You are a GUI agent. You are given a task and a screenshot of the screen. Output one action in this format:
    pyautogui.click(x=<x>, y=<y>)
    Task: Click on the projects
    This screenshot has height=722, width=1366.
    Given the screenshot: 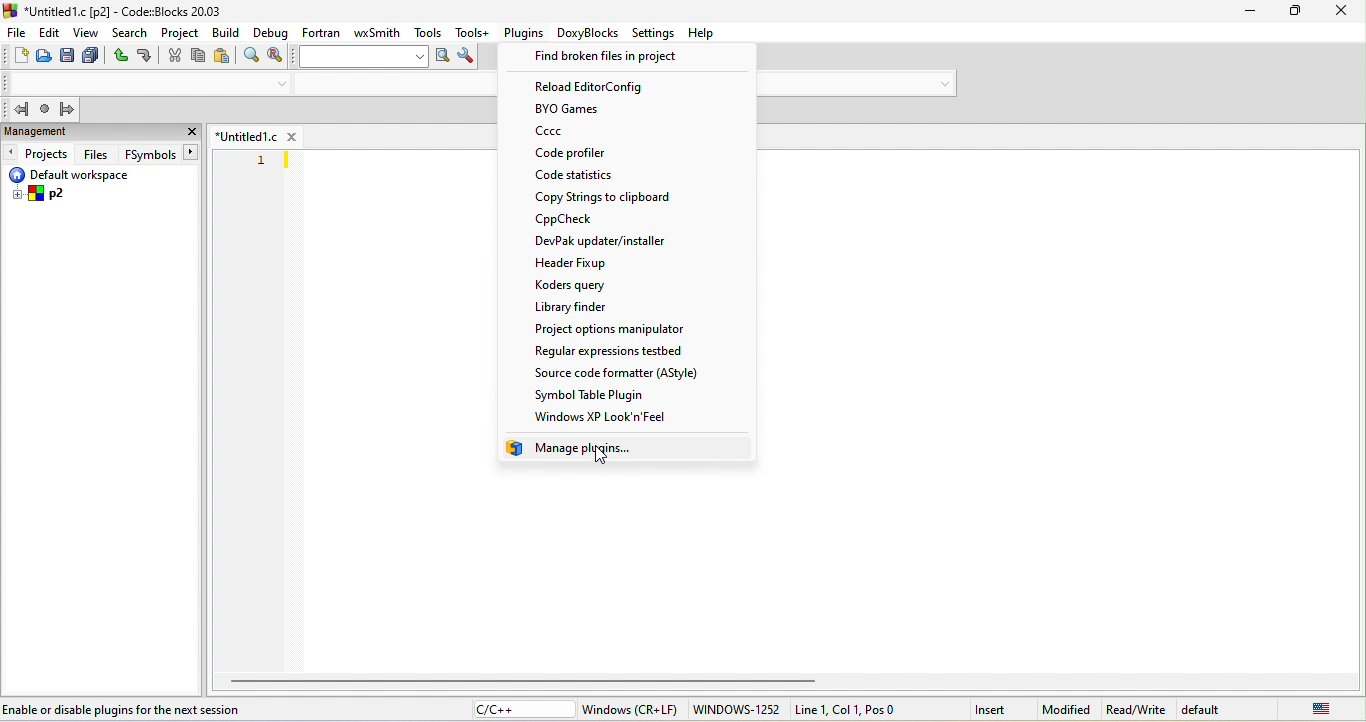 What is the action you would take?
    pyautogui.click(x=37, y=154)
    